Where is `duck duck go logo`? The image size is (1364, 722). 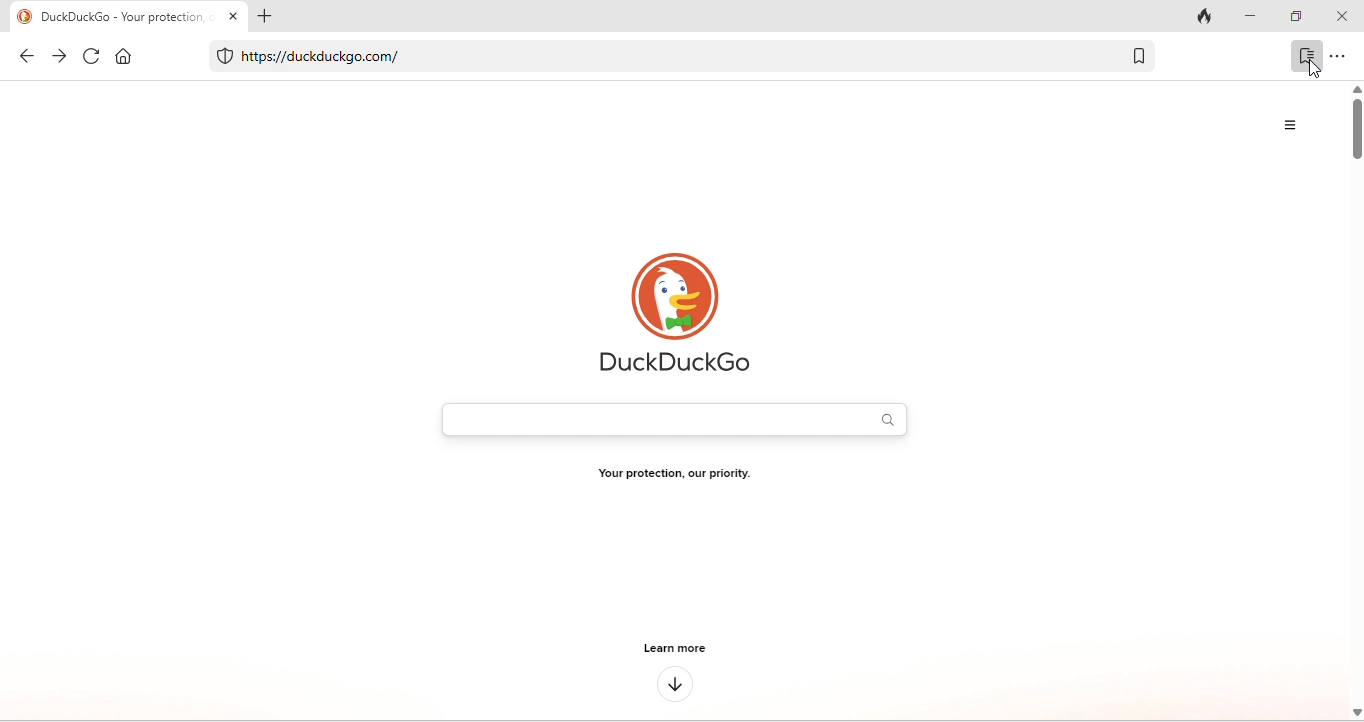 duck duck go logo is located at coordinates (675, 316).